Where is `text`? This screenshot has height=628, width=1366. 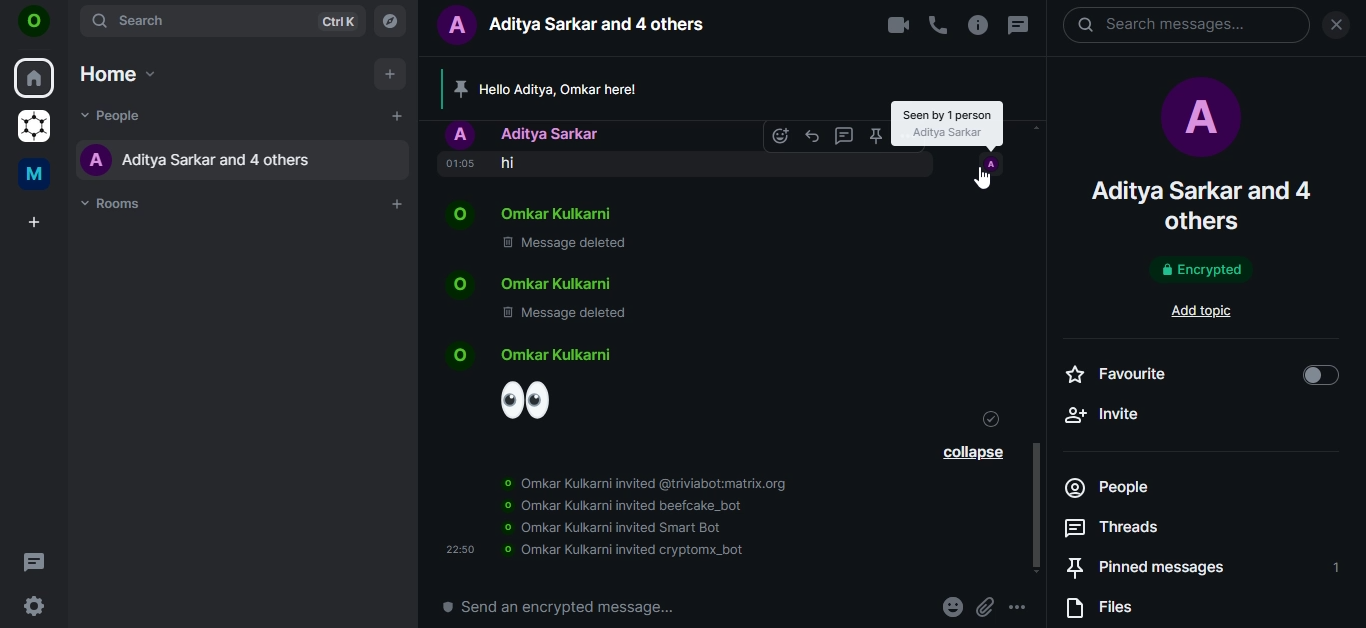
text is located at coordinates (606, 551).